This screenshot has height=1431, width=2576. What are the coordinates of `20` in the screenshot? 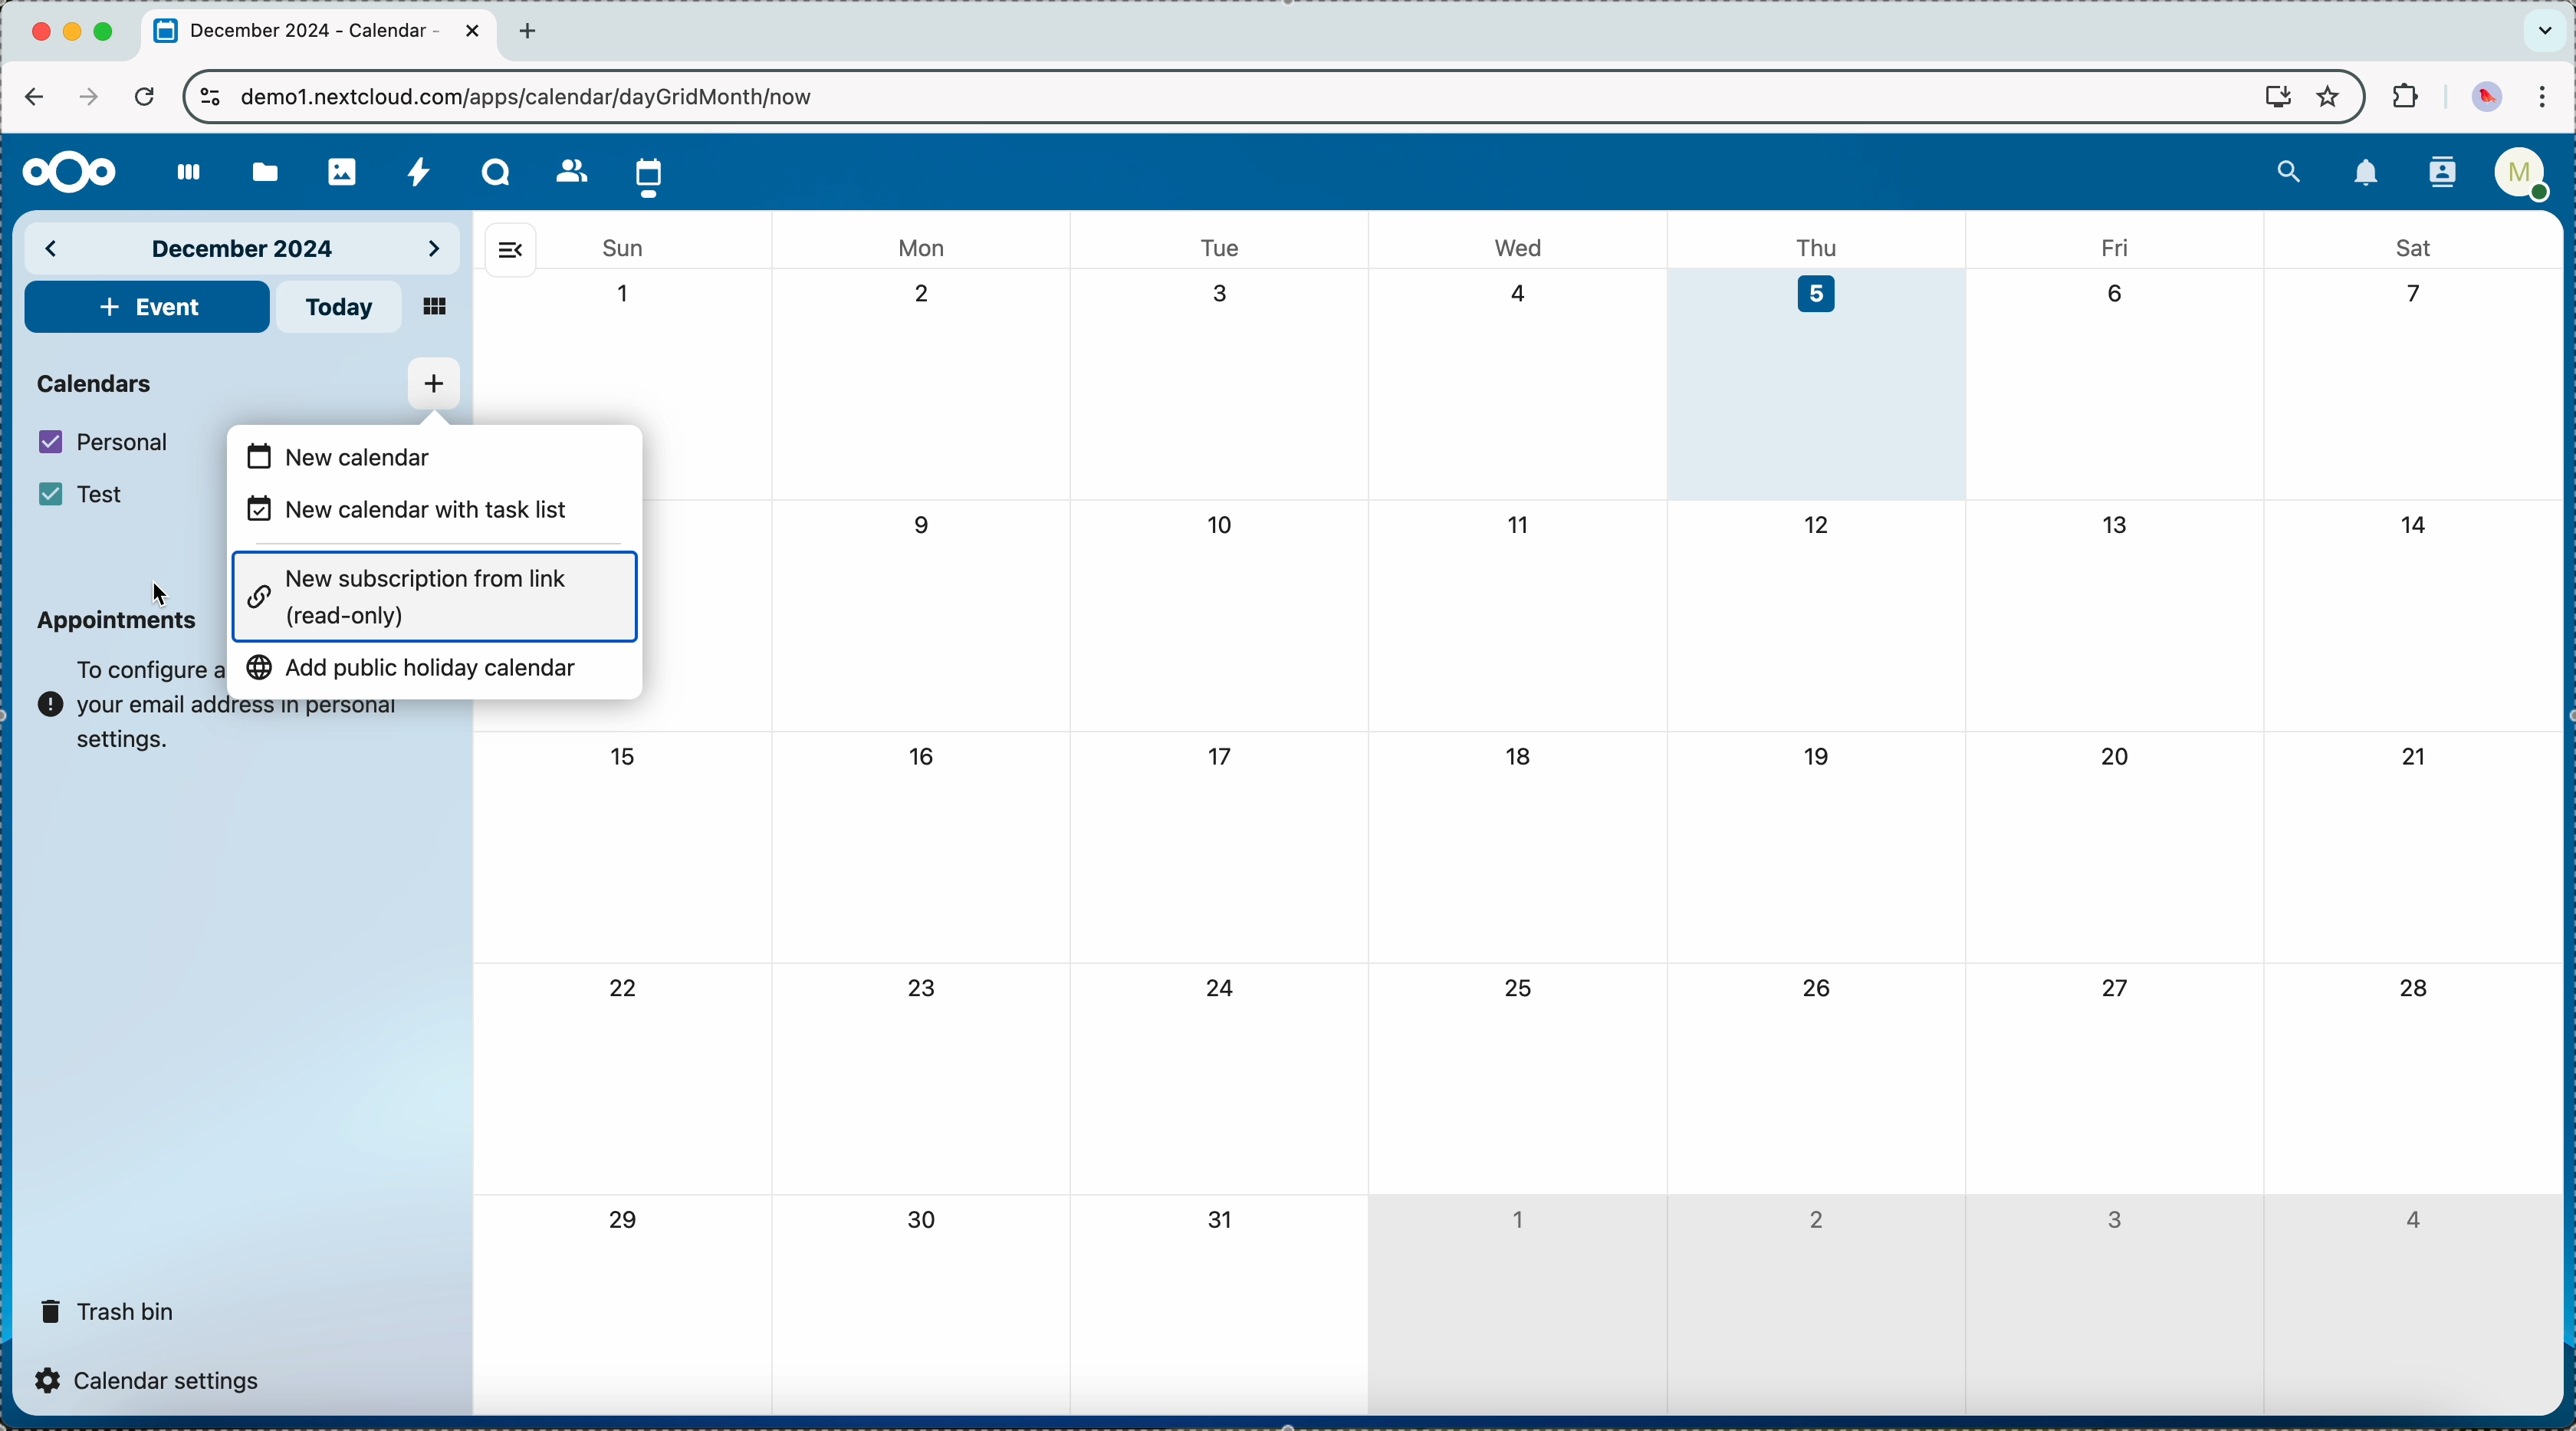 It's located at (2117, 756).